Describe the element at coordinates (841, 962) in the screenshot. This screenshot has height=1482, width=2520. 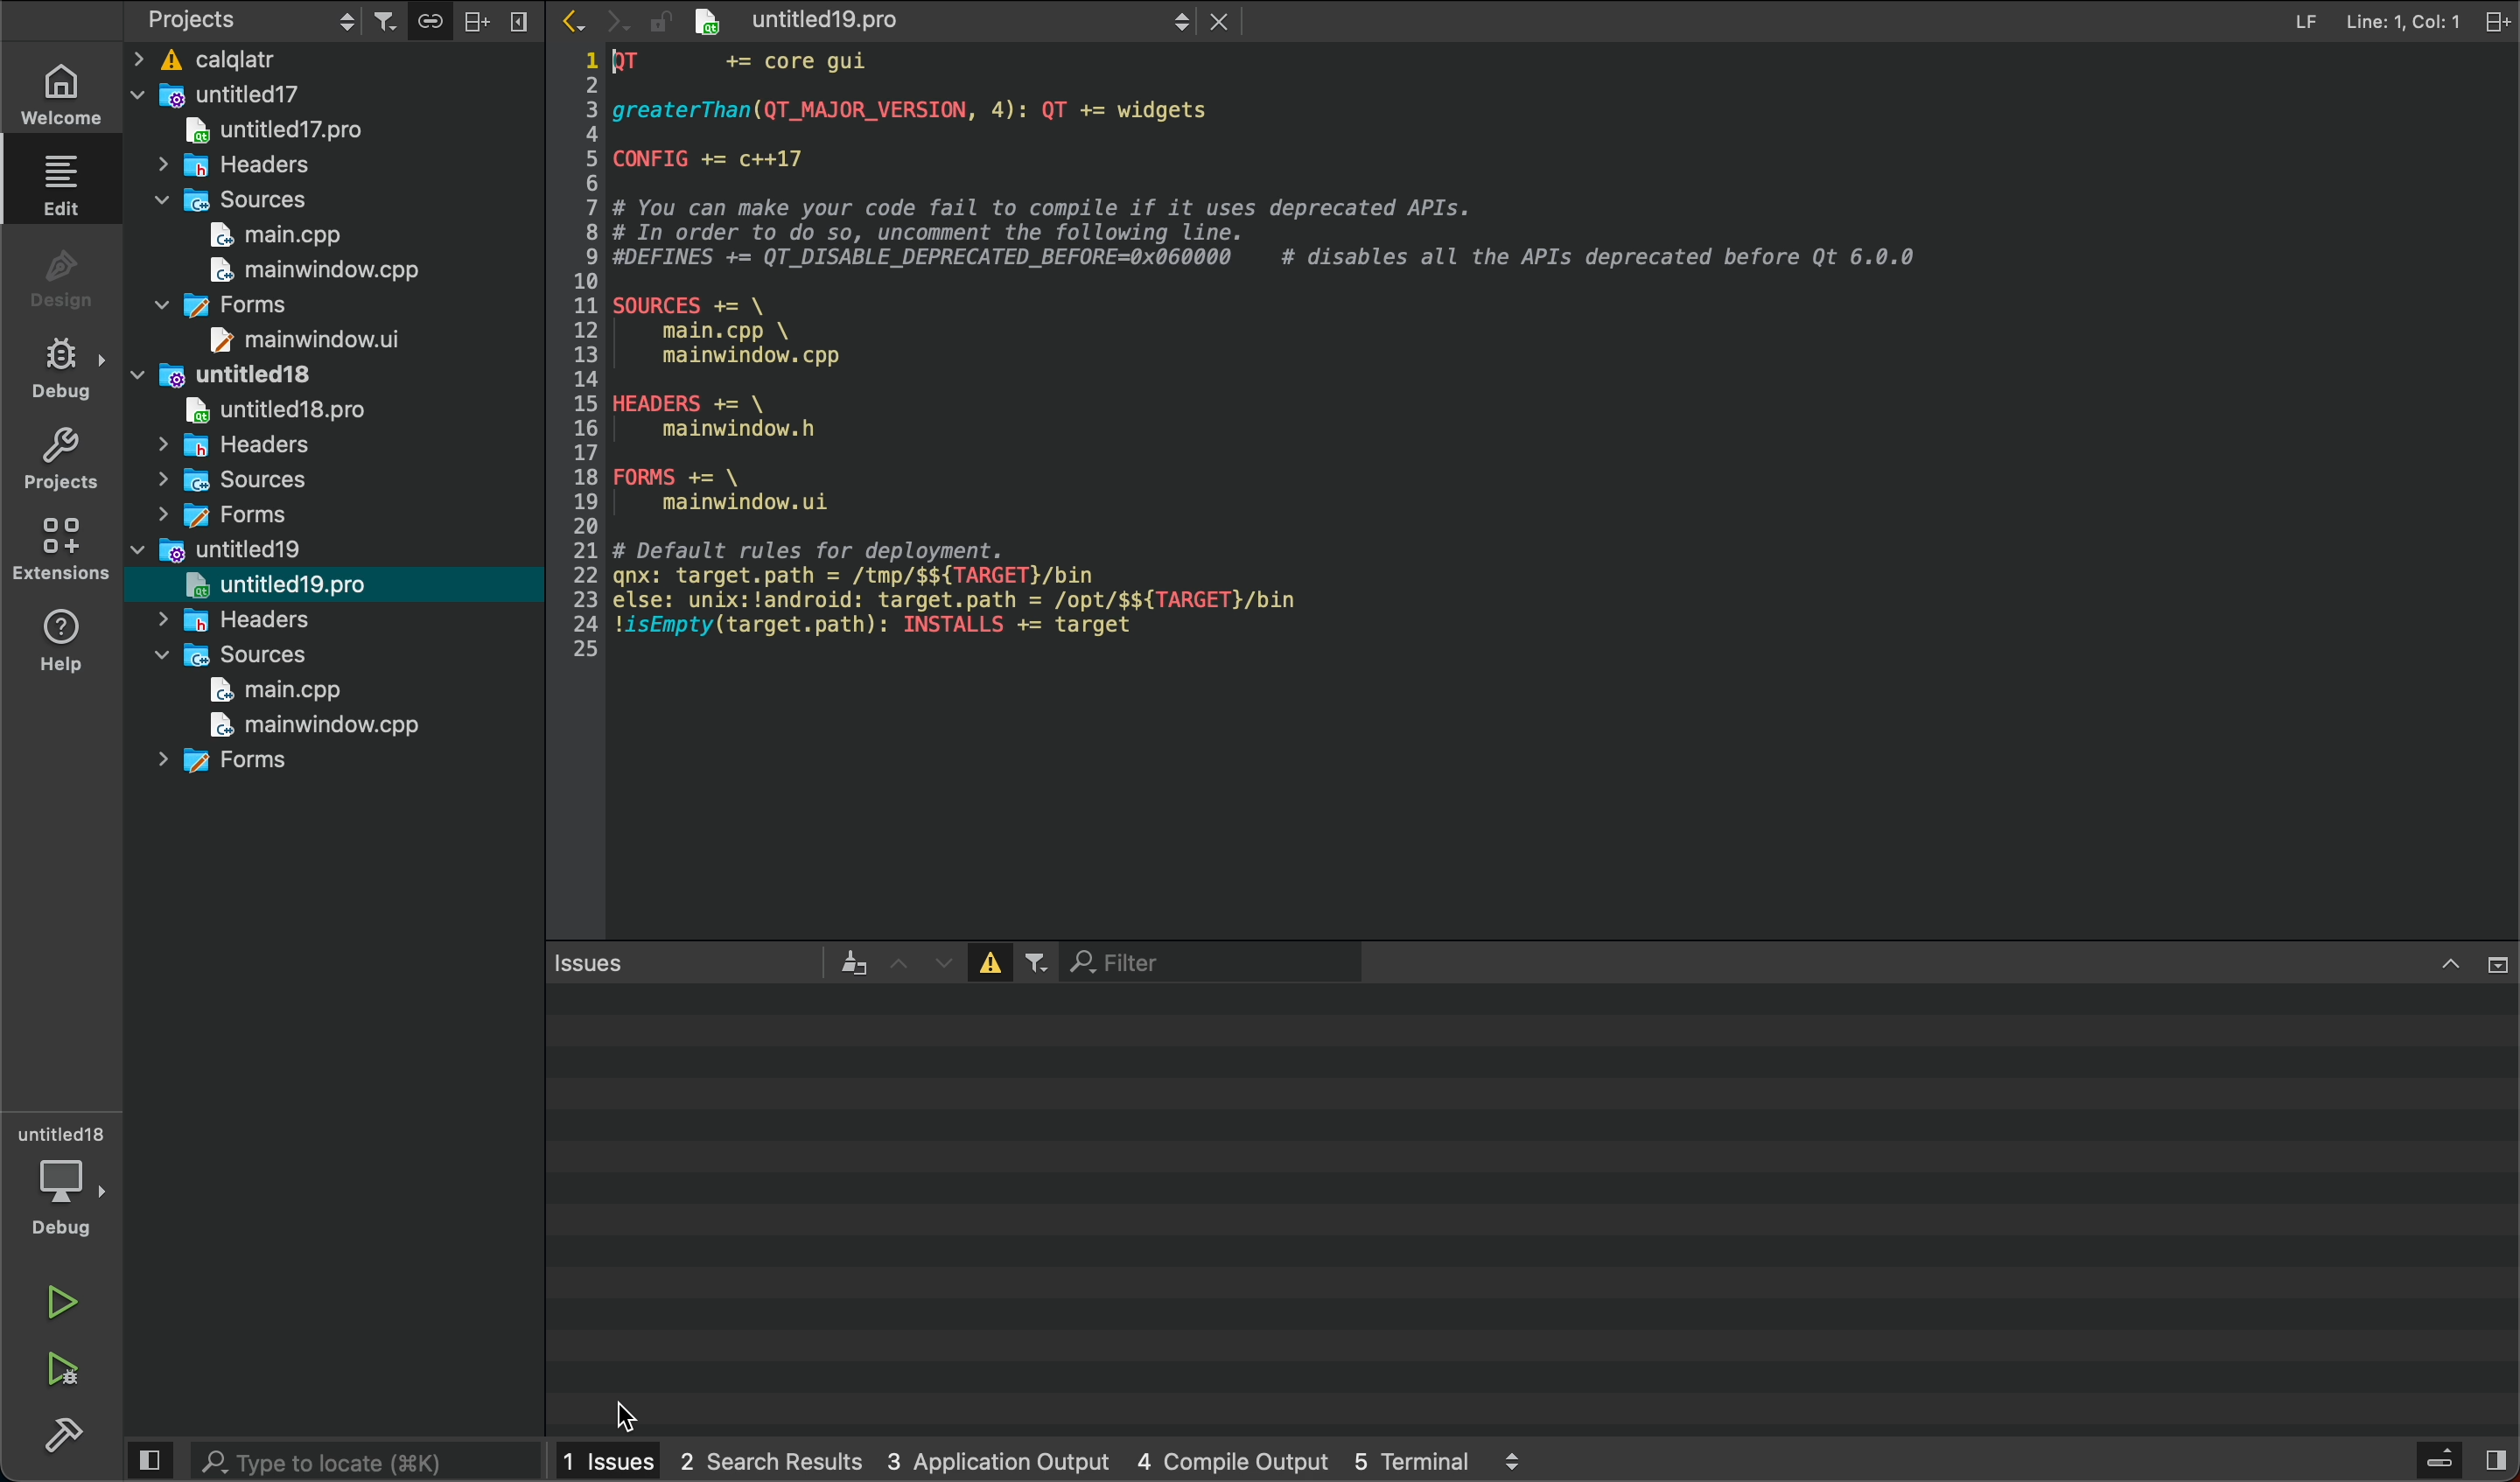
I see `an` at that location.